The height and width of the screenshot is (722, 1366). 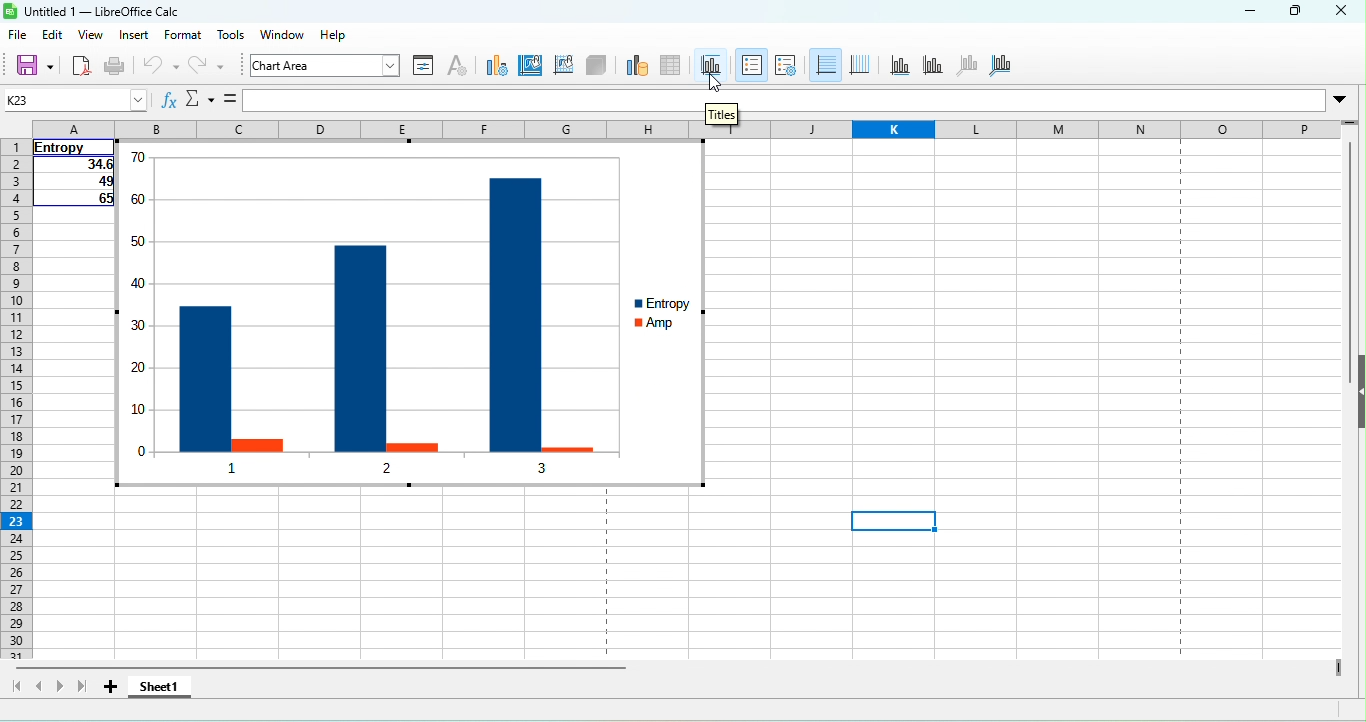 I want to click on 1, so click(x=234, y=466).